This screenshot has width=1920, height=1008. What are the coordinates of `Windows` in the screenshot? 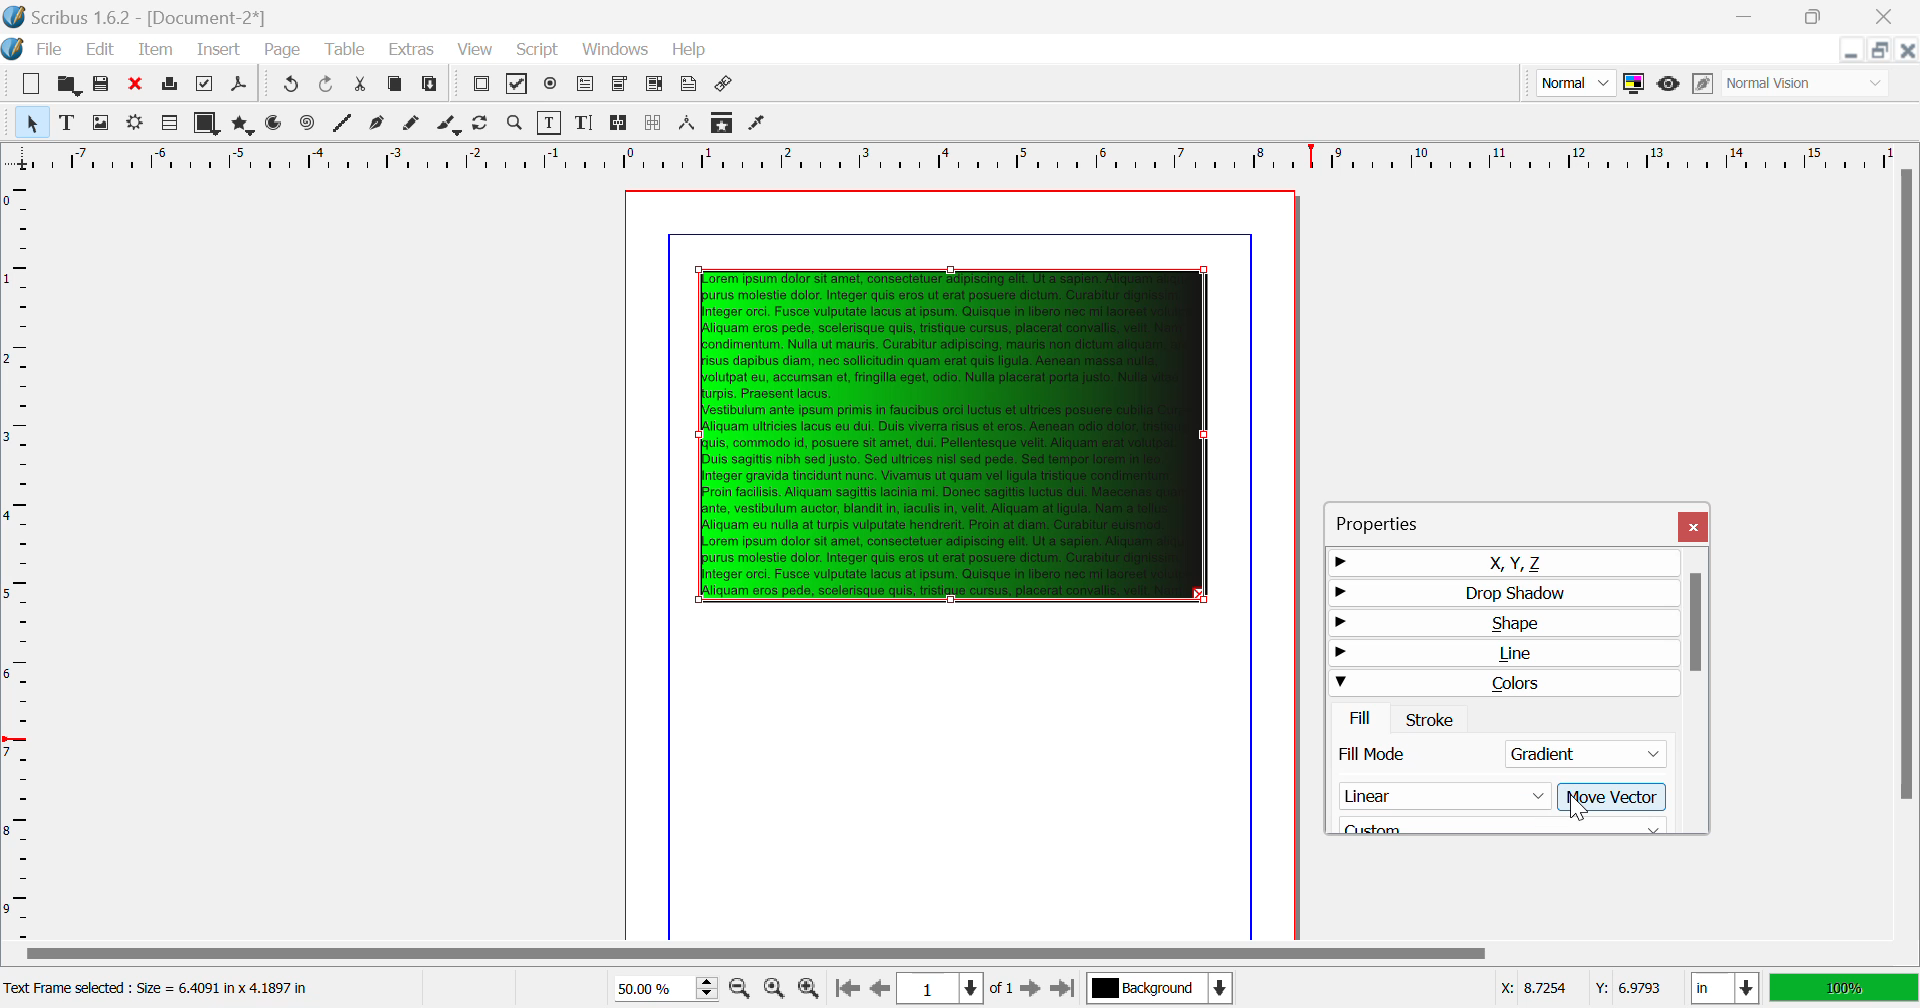 It's located at (616, 49).